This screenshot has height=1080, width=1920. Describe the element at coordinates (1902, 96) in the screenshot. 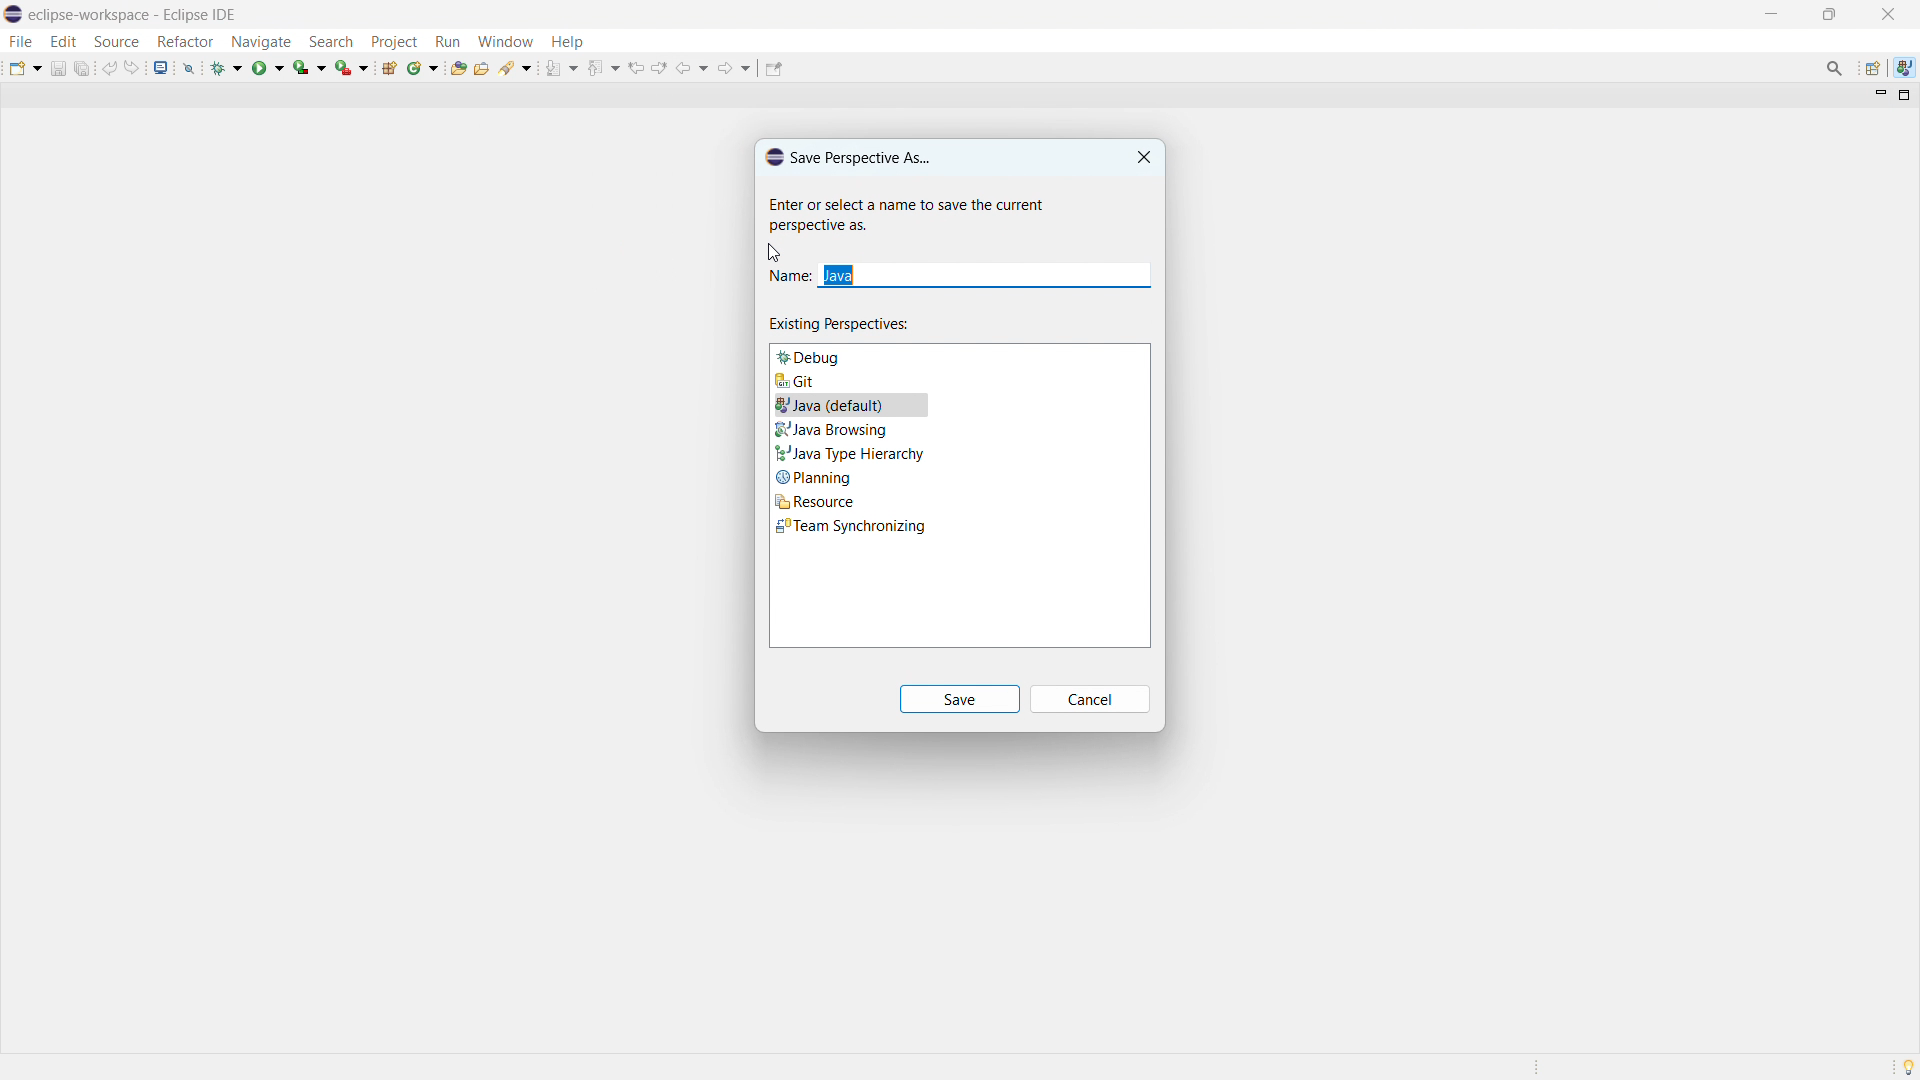

I see `maximize view` at that location.